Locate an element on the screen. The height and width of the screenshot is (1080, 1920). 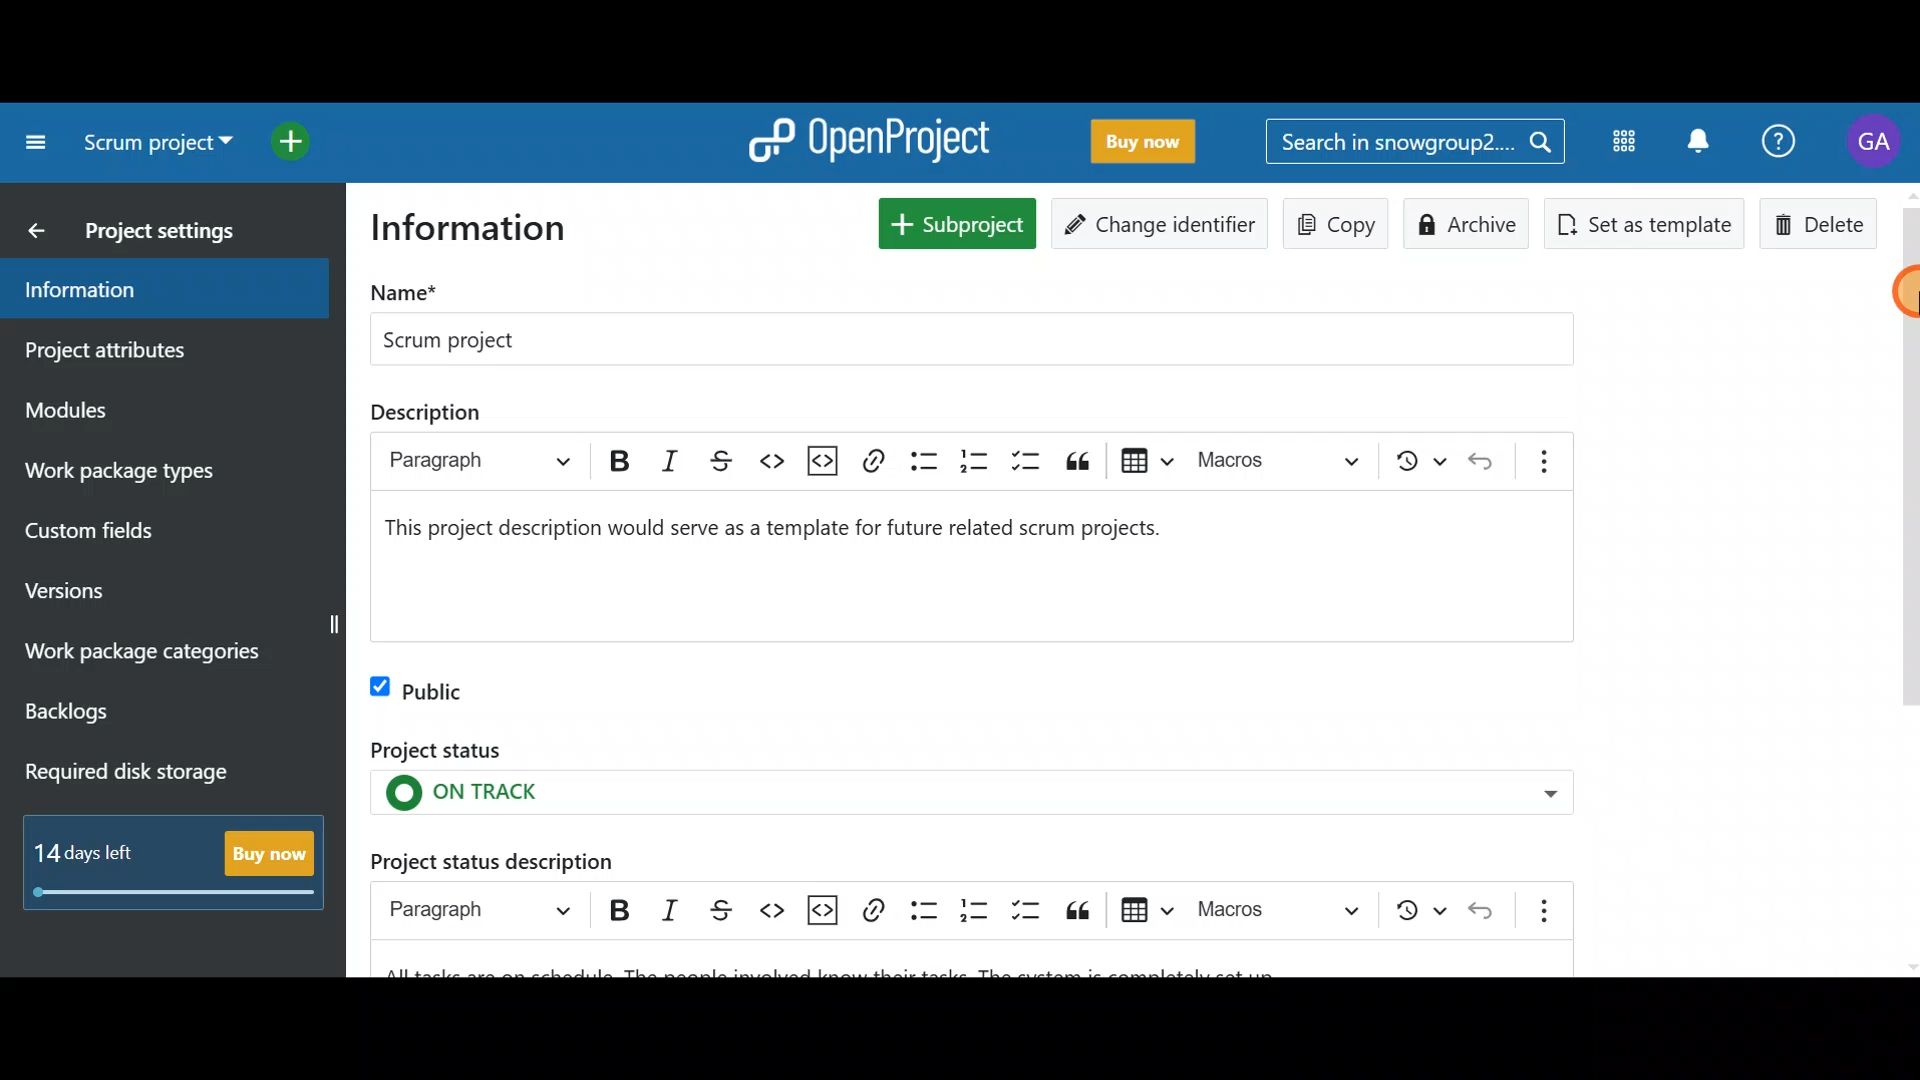
Insert code snippet is located at coordinates (821, 909).